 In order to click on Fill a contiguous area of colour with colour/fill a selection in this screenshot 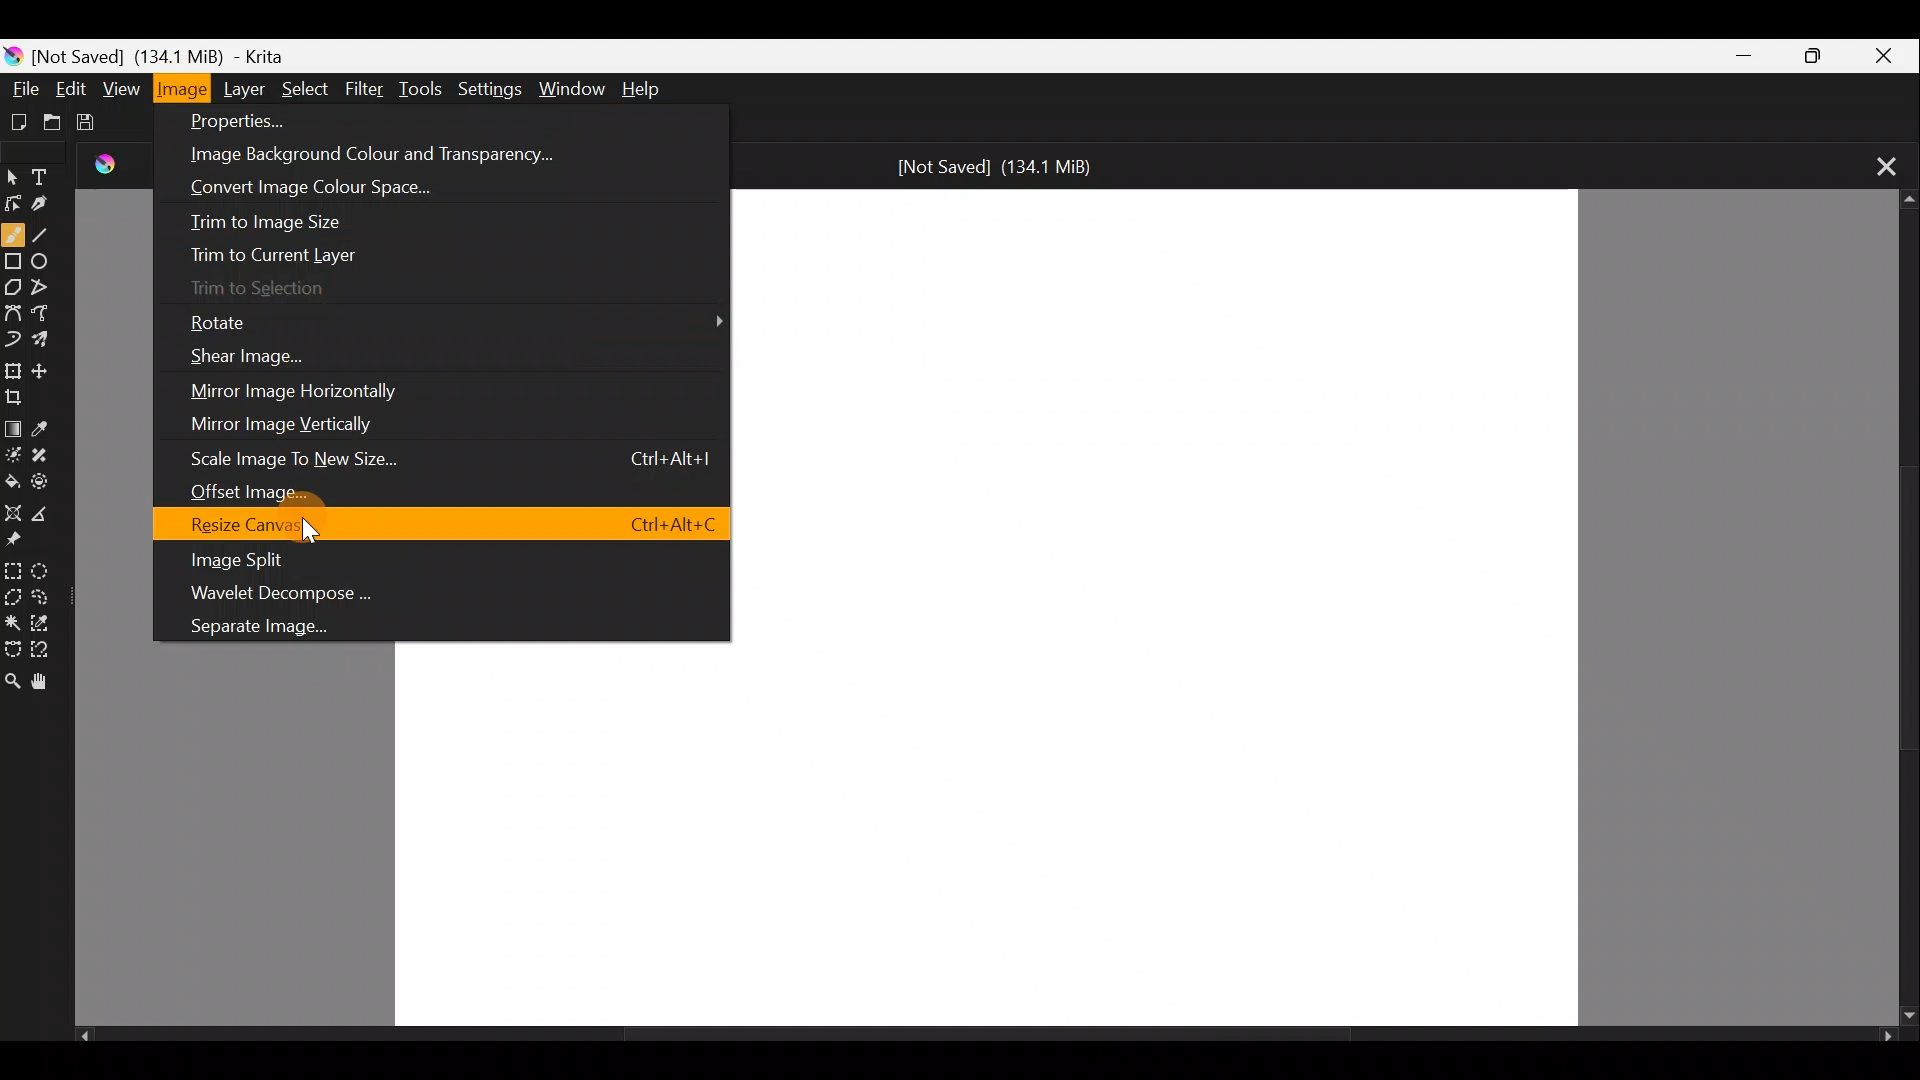, I will do `click(12, 479)`.